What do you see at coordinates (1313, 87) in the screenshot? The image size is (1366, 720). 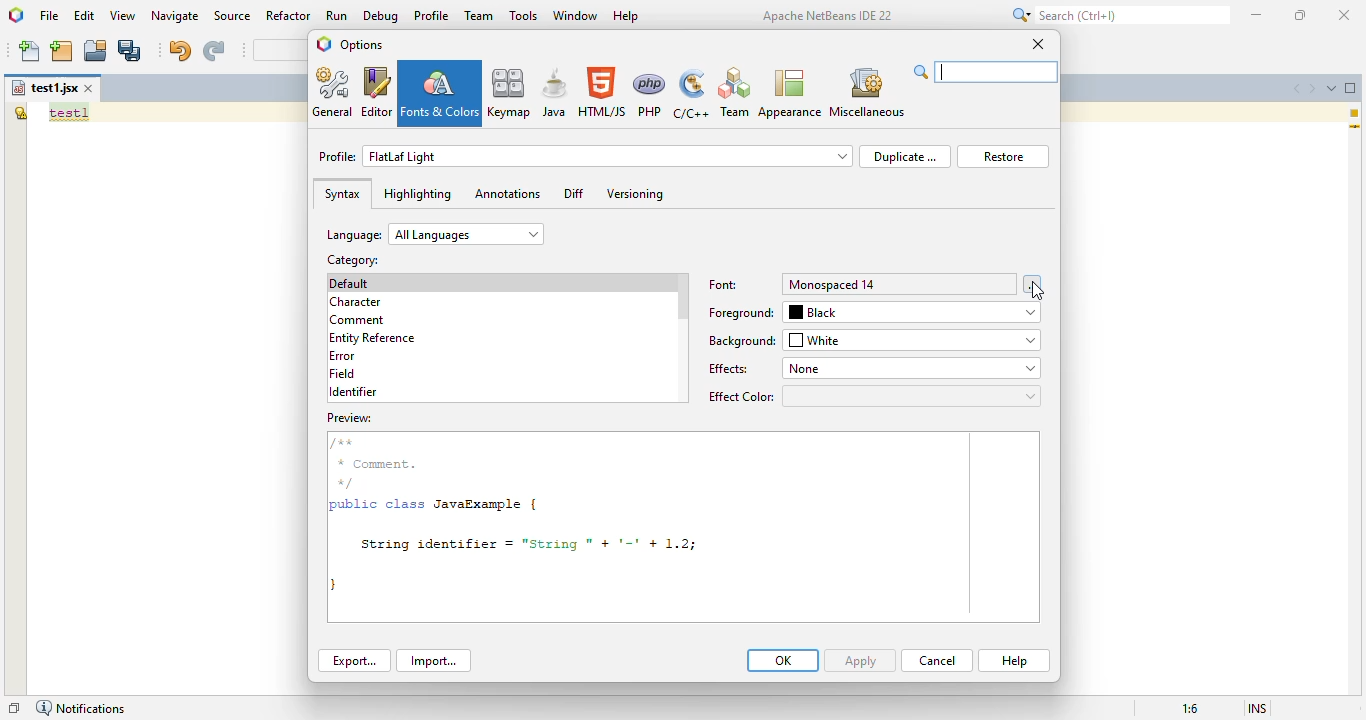 I see `scroll documents right` at bounding box center [1313, 87].